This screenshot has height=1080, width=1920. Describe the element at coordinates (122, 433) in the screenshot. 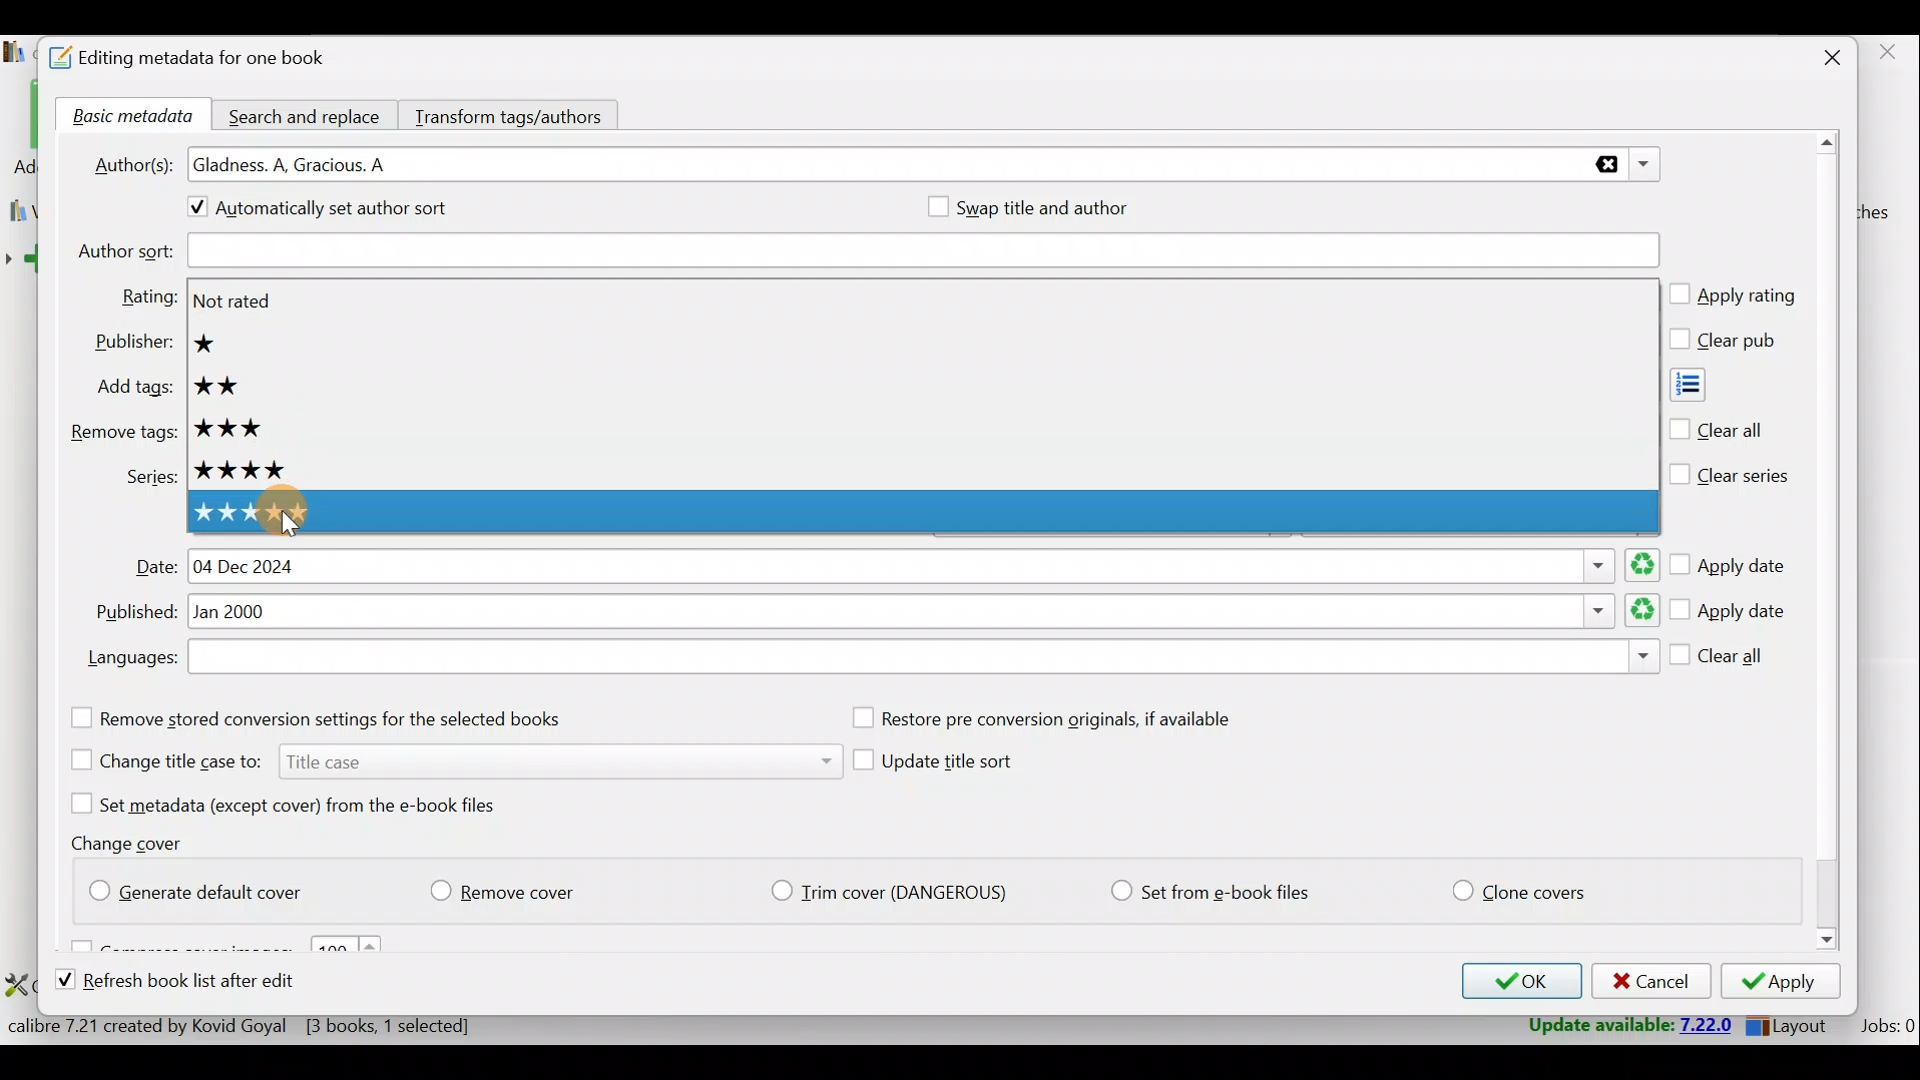

I see `Remove tags:` at that location.